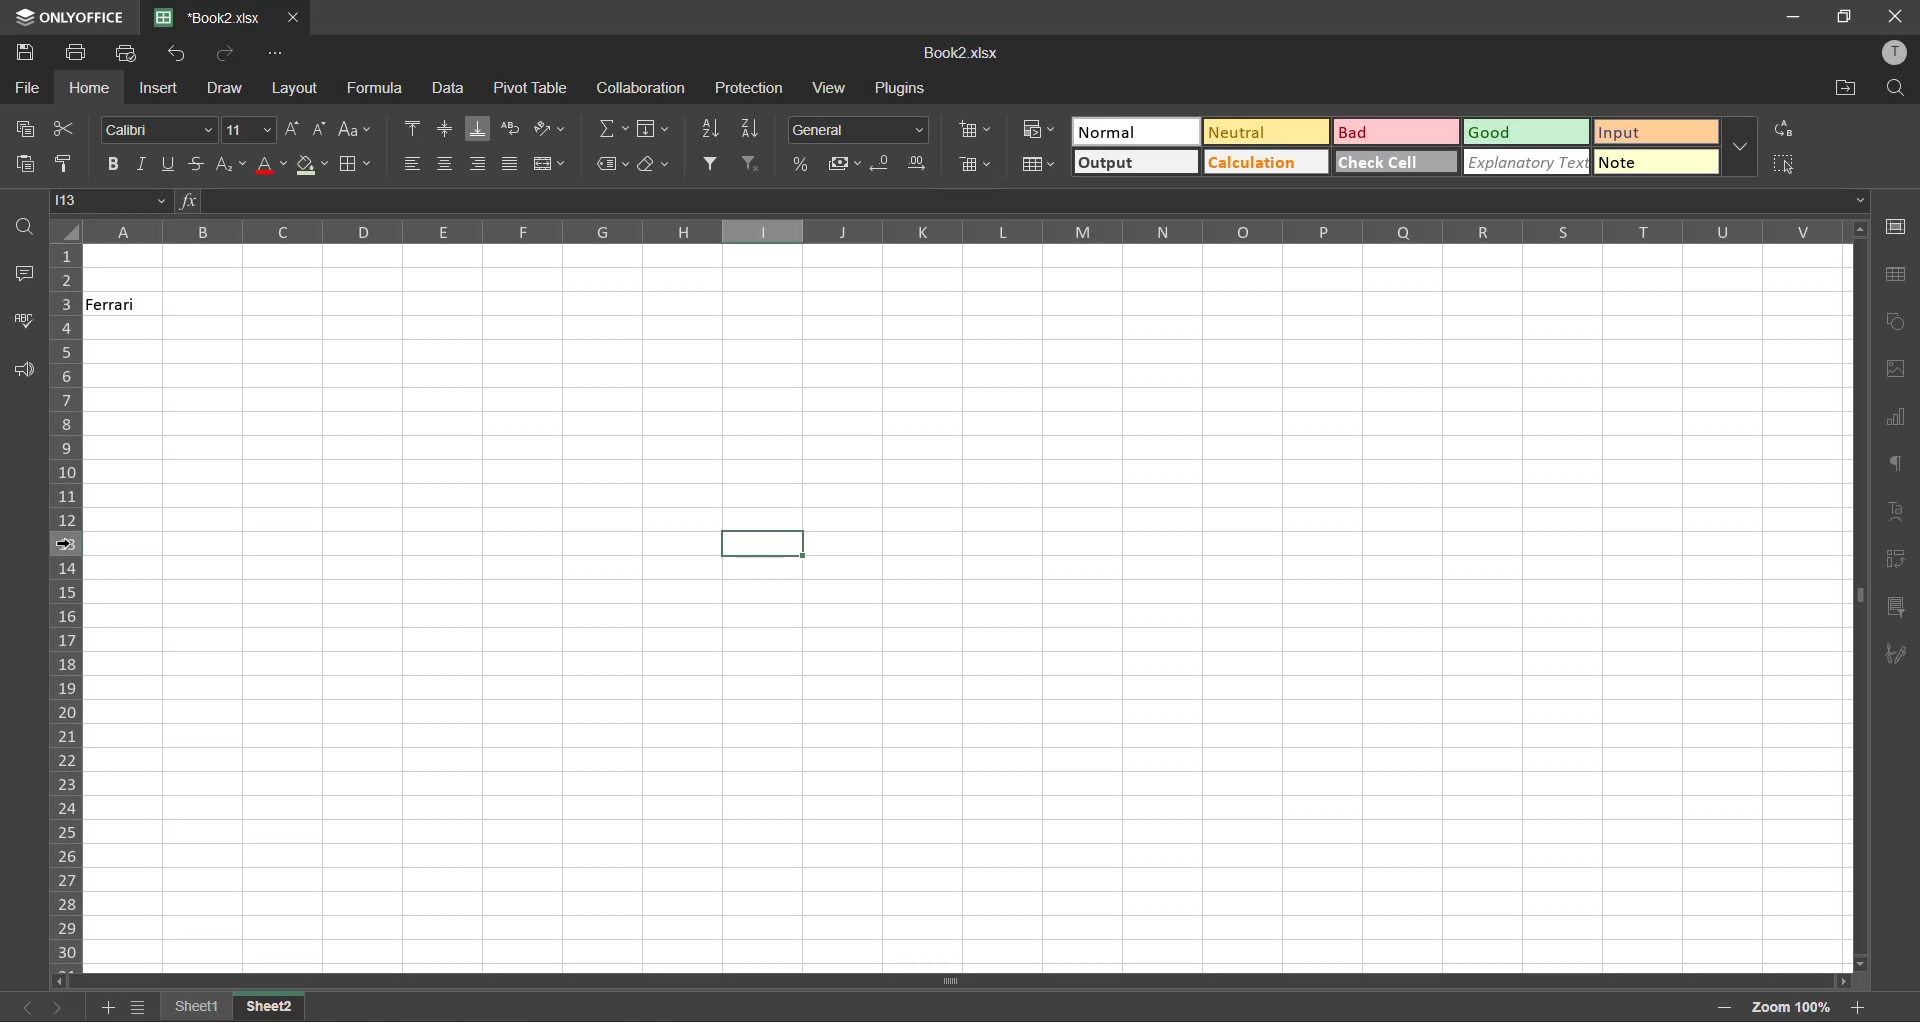 The height and width of the screenshot is (1022, 1920). What do you see at coordinates (112, 165) in the screenshot?
I see `bold` at bounding box center [112, 165].